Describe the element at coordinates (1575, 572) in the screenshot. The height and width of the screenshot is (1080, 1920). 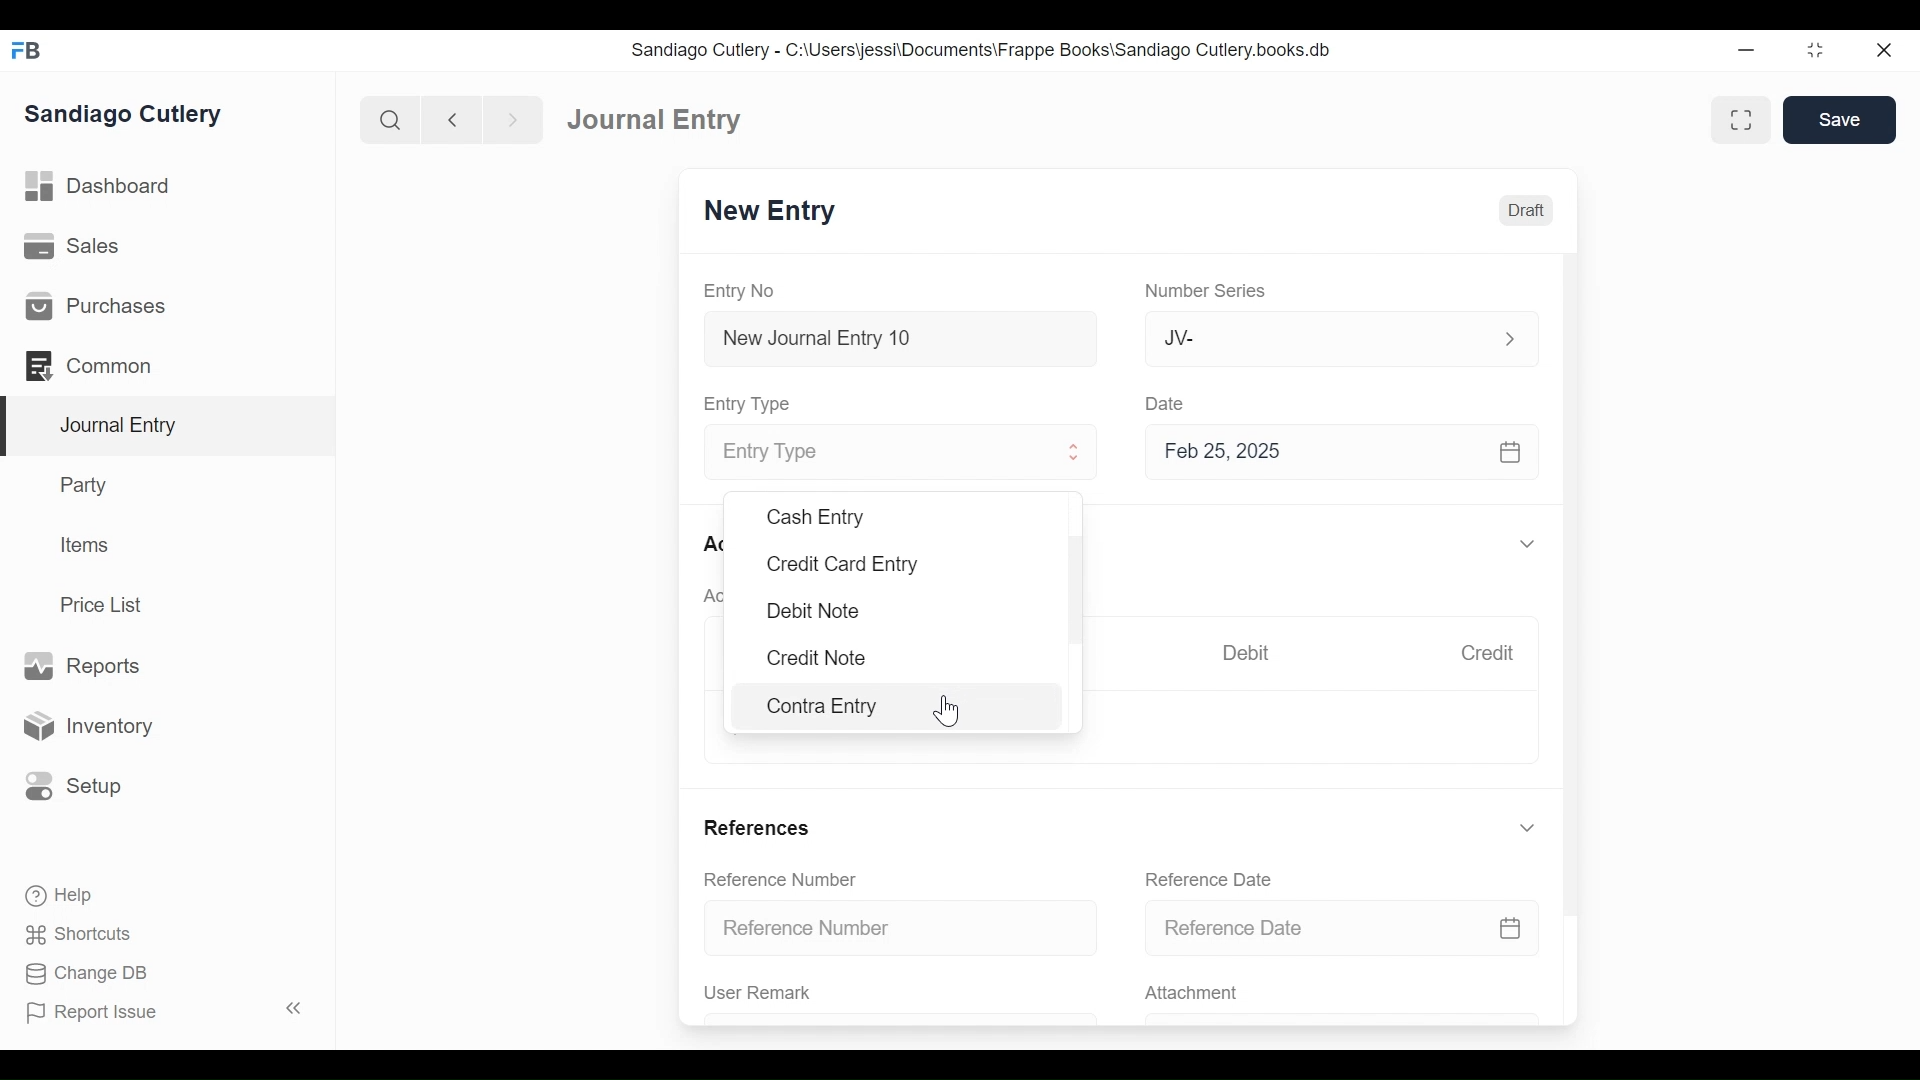
I see `Vertical Scroll bar` at that location.